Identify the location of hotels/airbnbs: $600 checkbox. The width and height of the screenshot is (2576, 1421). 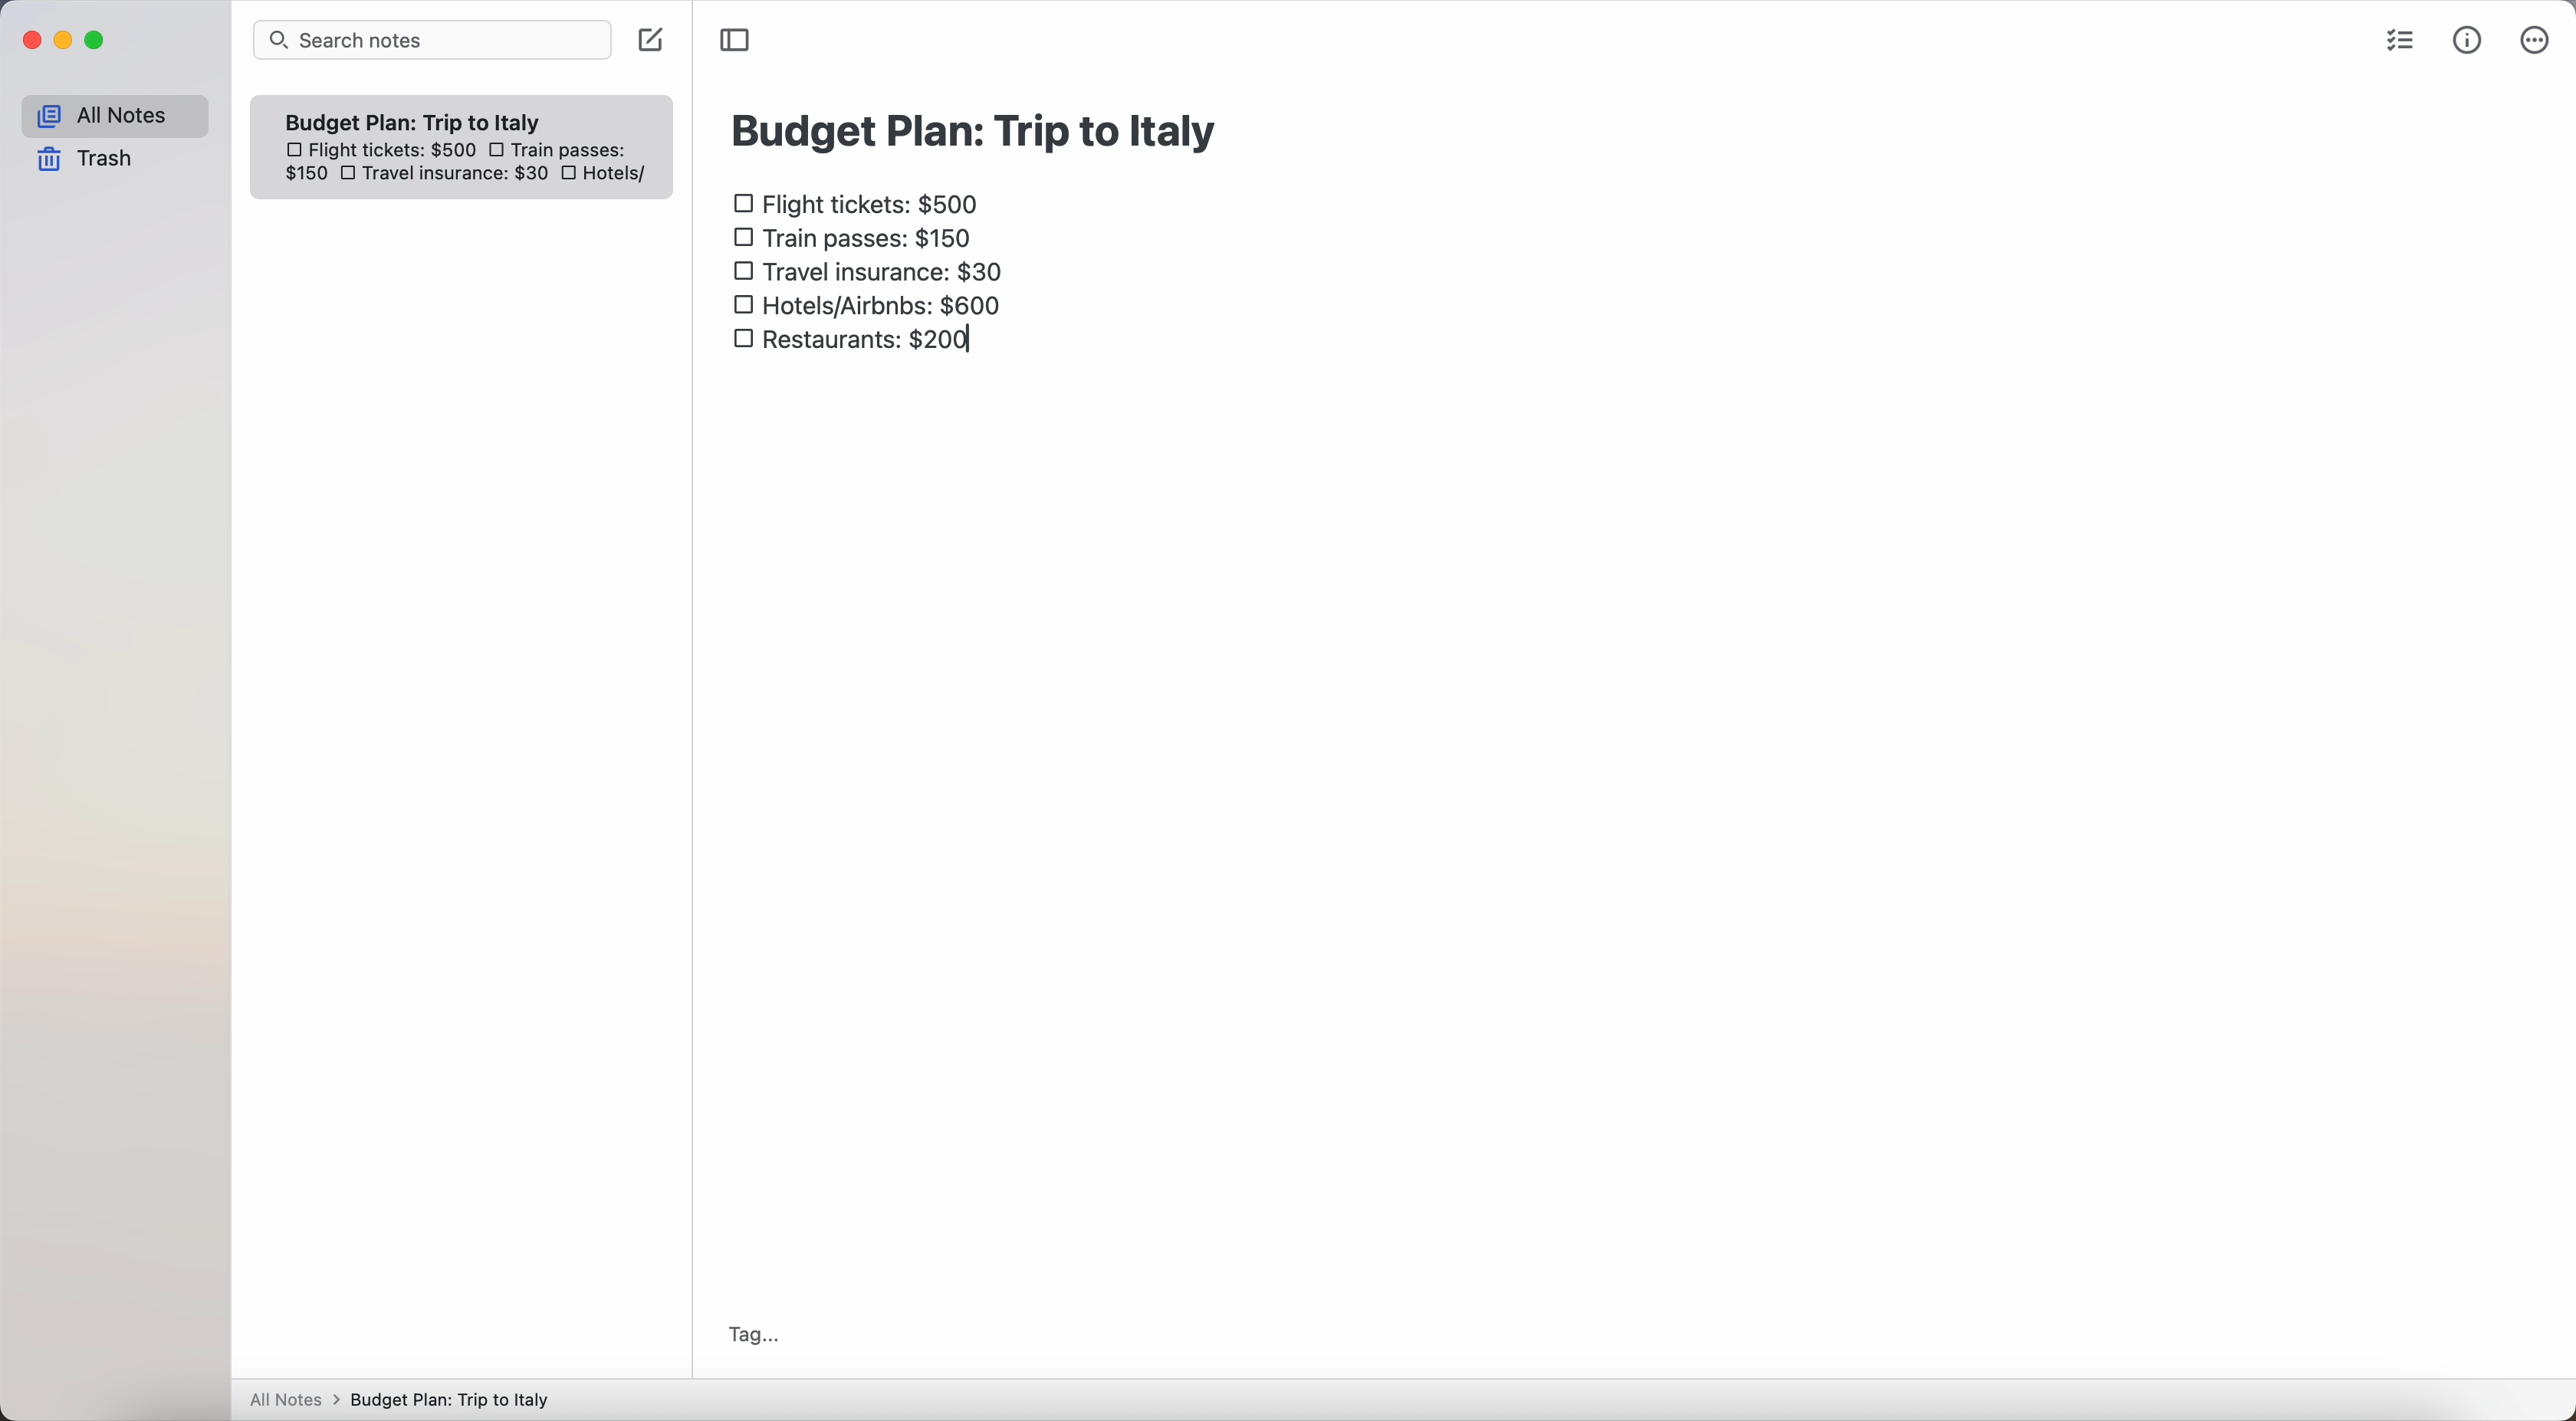
(876, 301).